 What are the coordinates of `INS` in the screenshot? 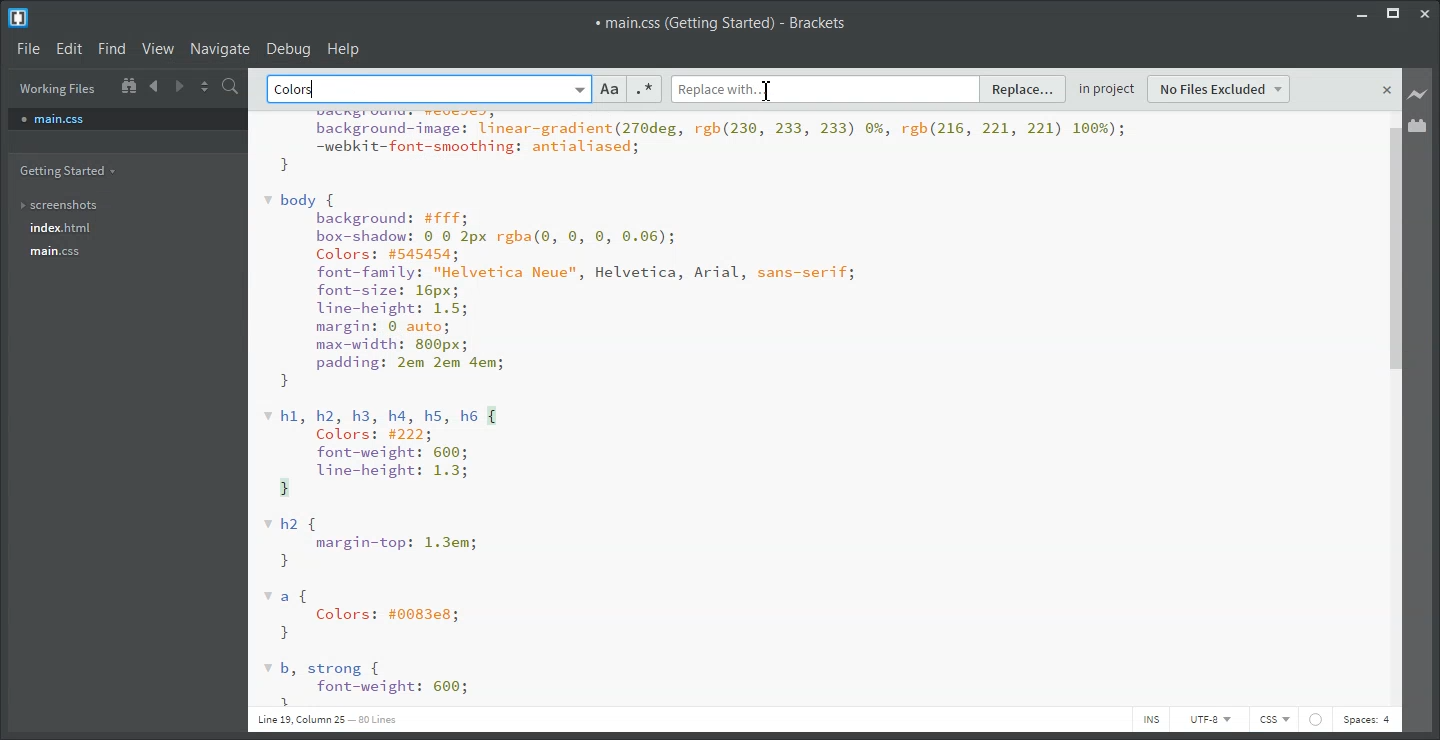 It's located at (1150, 719).